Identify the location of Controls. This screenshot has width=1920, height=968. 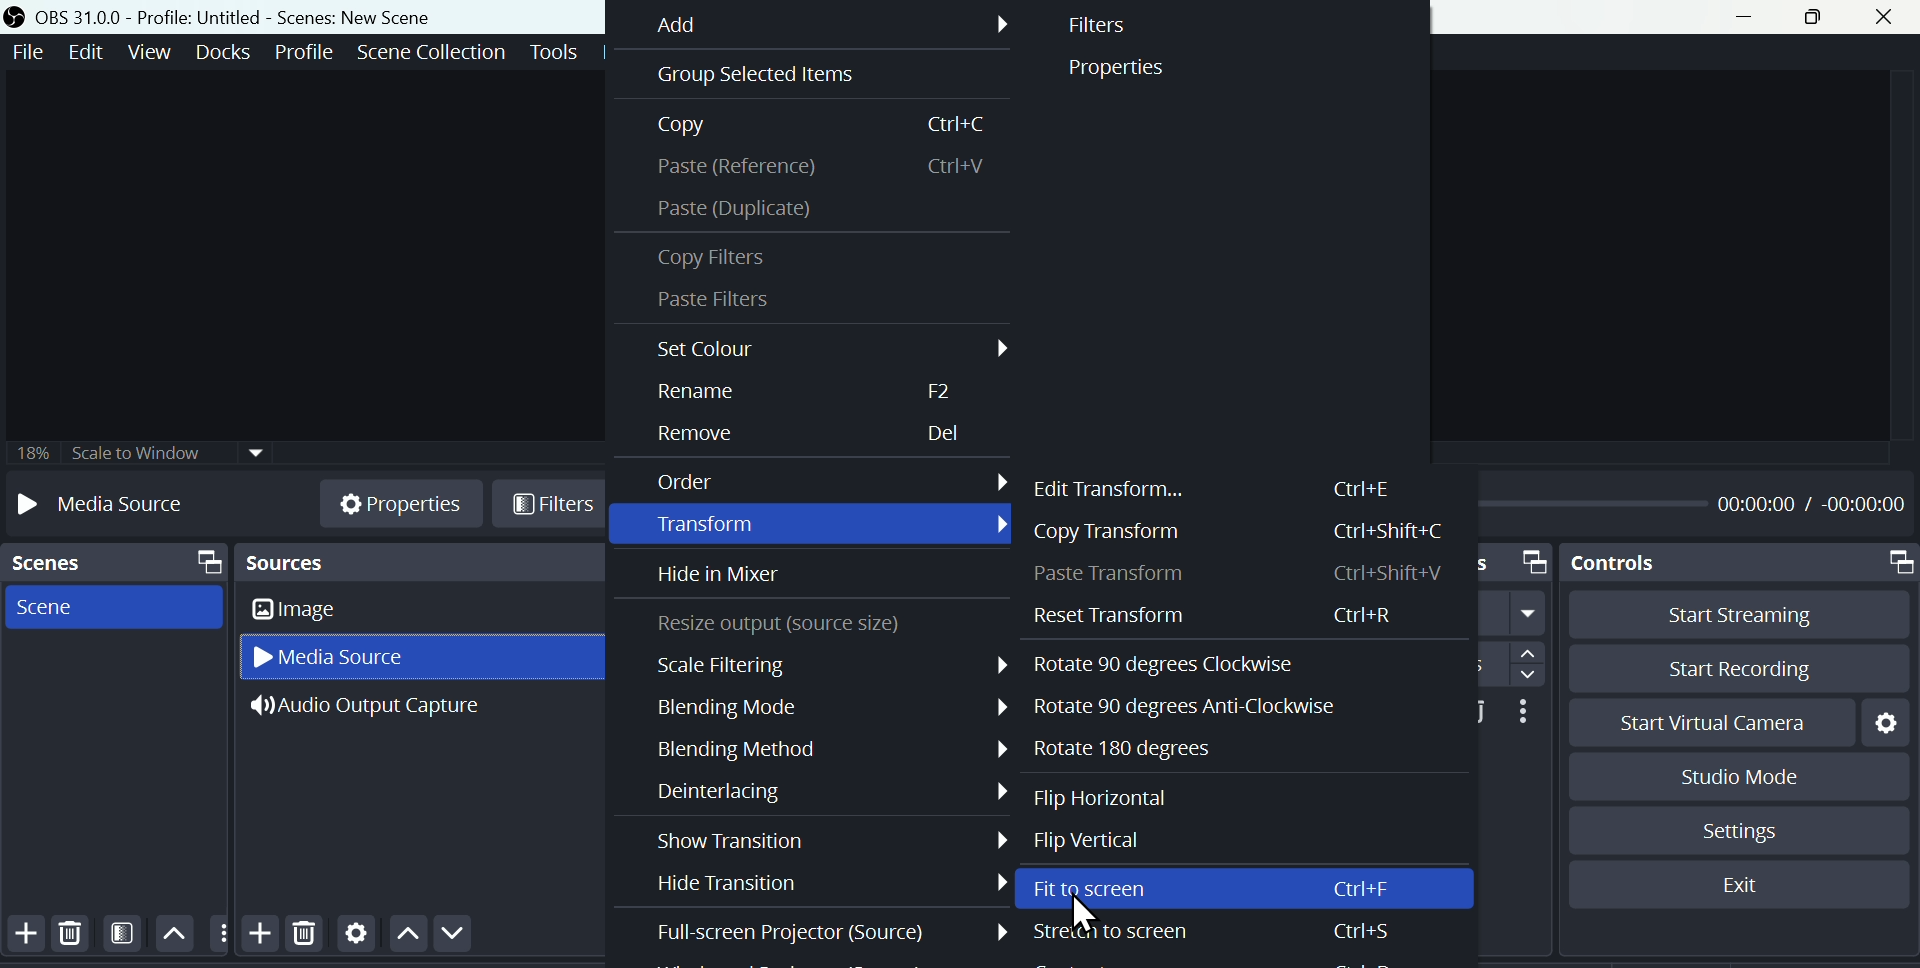
(1743, 563).